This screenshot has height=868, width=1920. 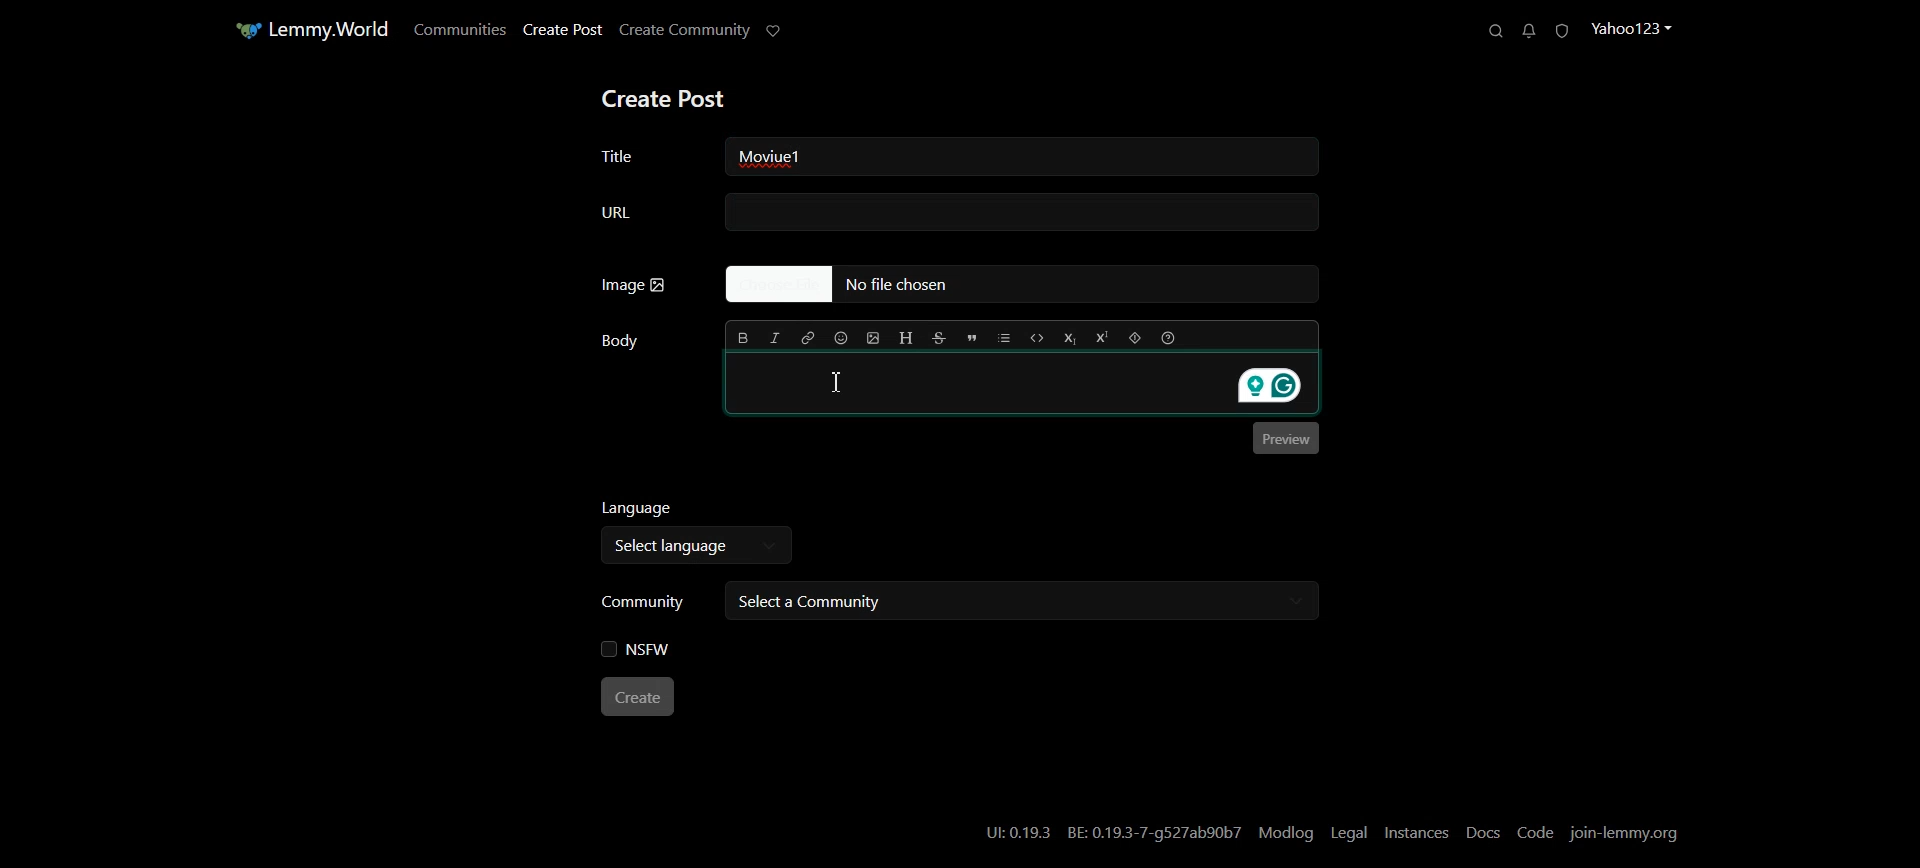 What do you see at coordinates (779, 32) in the screenshot?
I see `Support Limmy` at bounding box center [779, 32].